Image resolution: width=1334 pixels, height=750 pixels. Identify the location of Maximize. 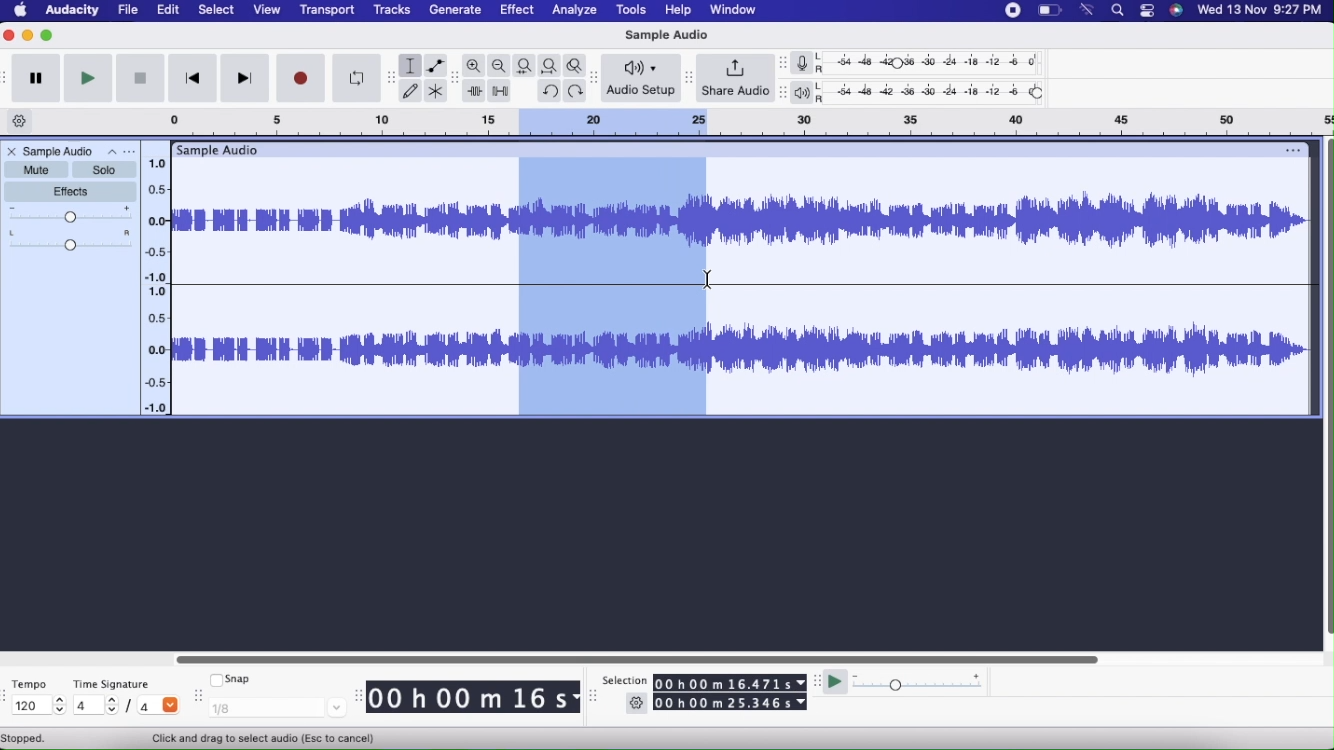
(48, 35).